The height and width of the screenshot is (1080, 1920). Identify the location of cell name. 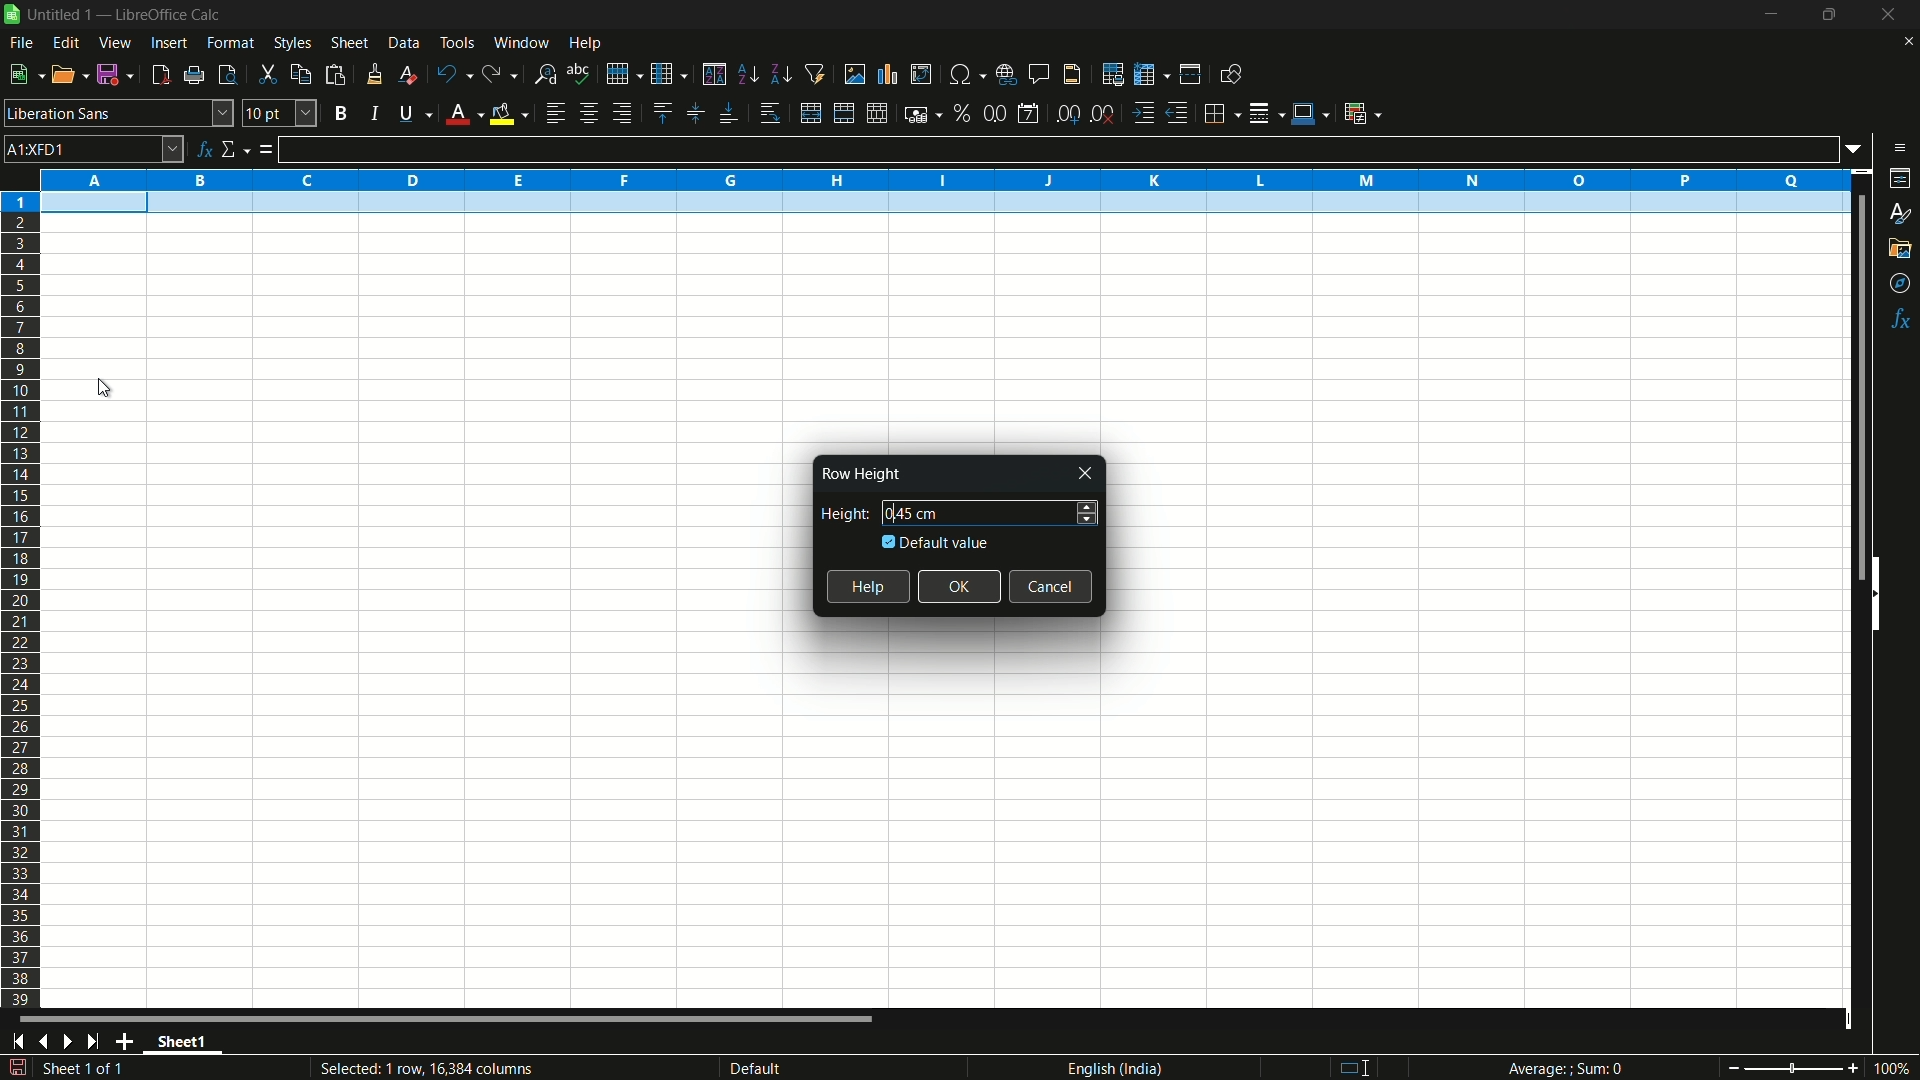
(94, 148).